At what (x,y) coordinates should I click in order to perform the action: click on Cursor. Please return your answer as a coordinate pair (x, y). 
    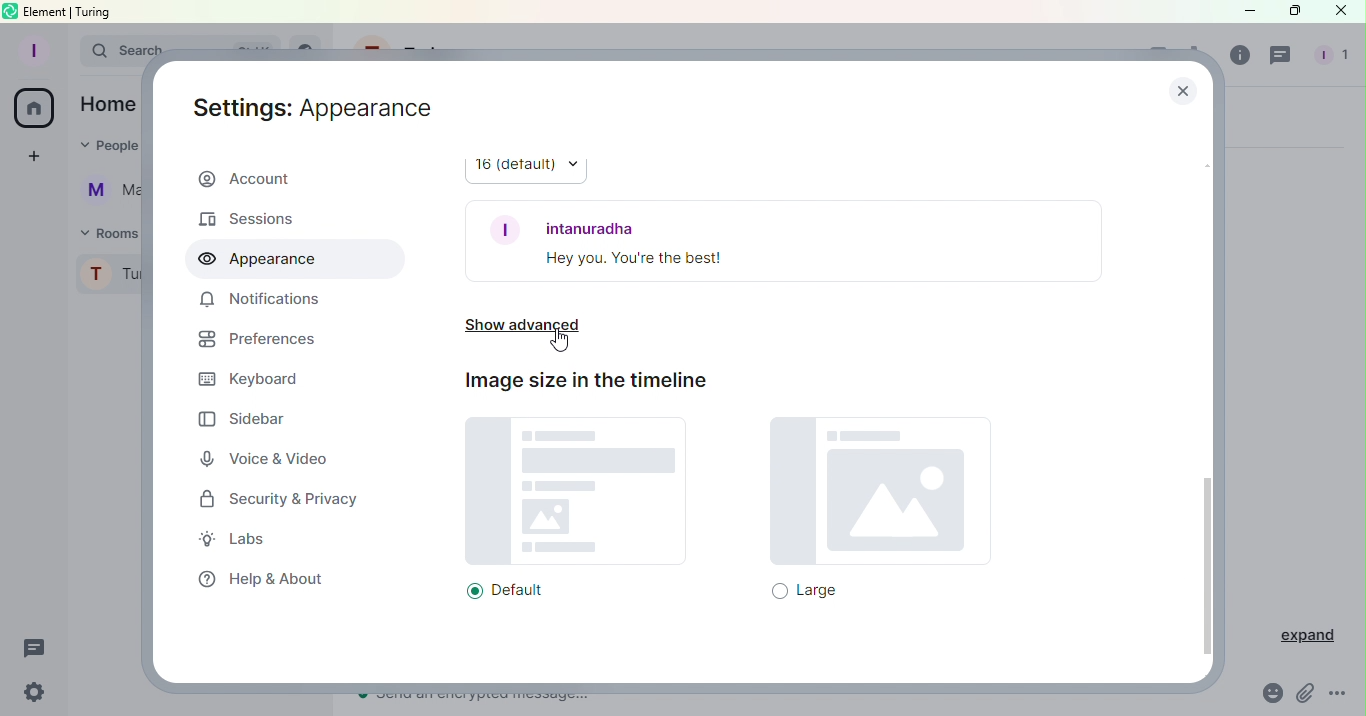
    Looking at the image, I should click on (563, 344).